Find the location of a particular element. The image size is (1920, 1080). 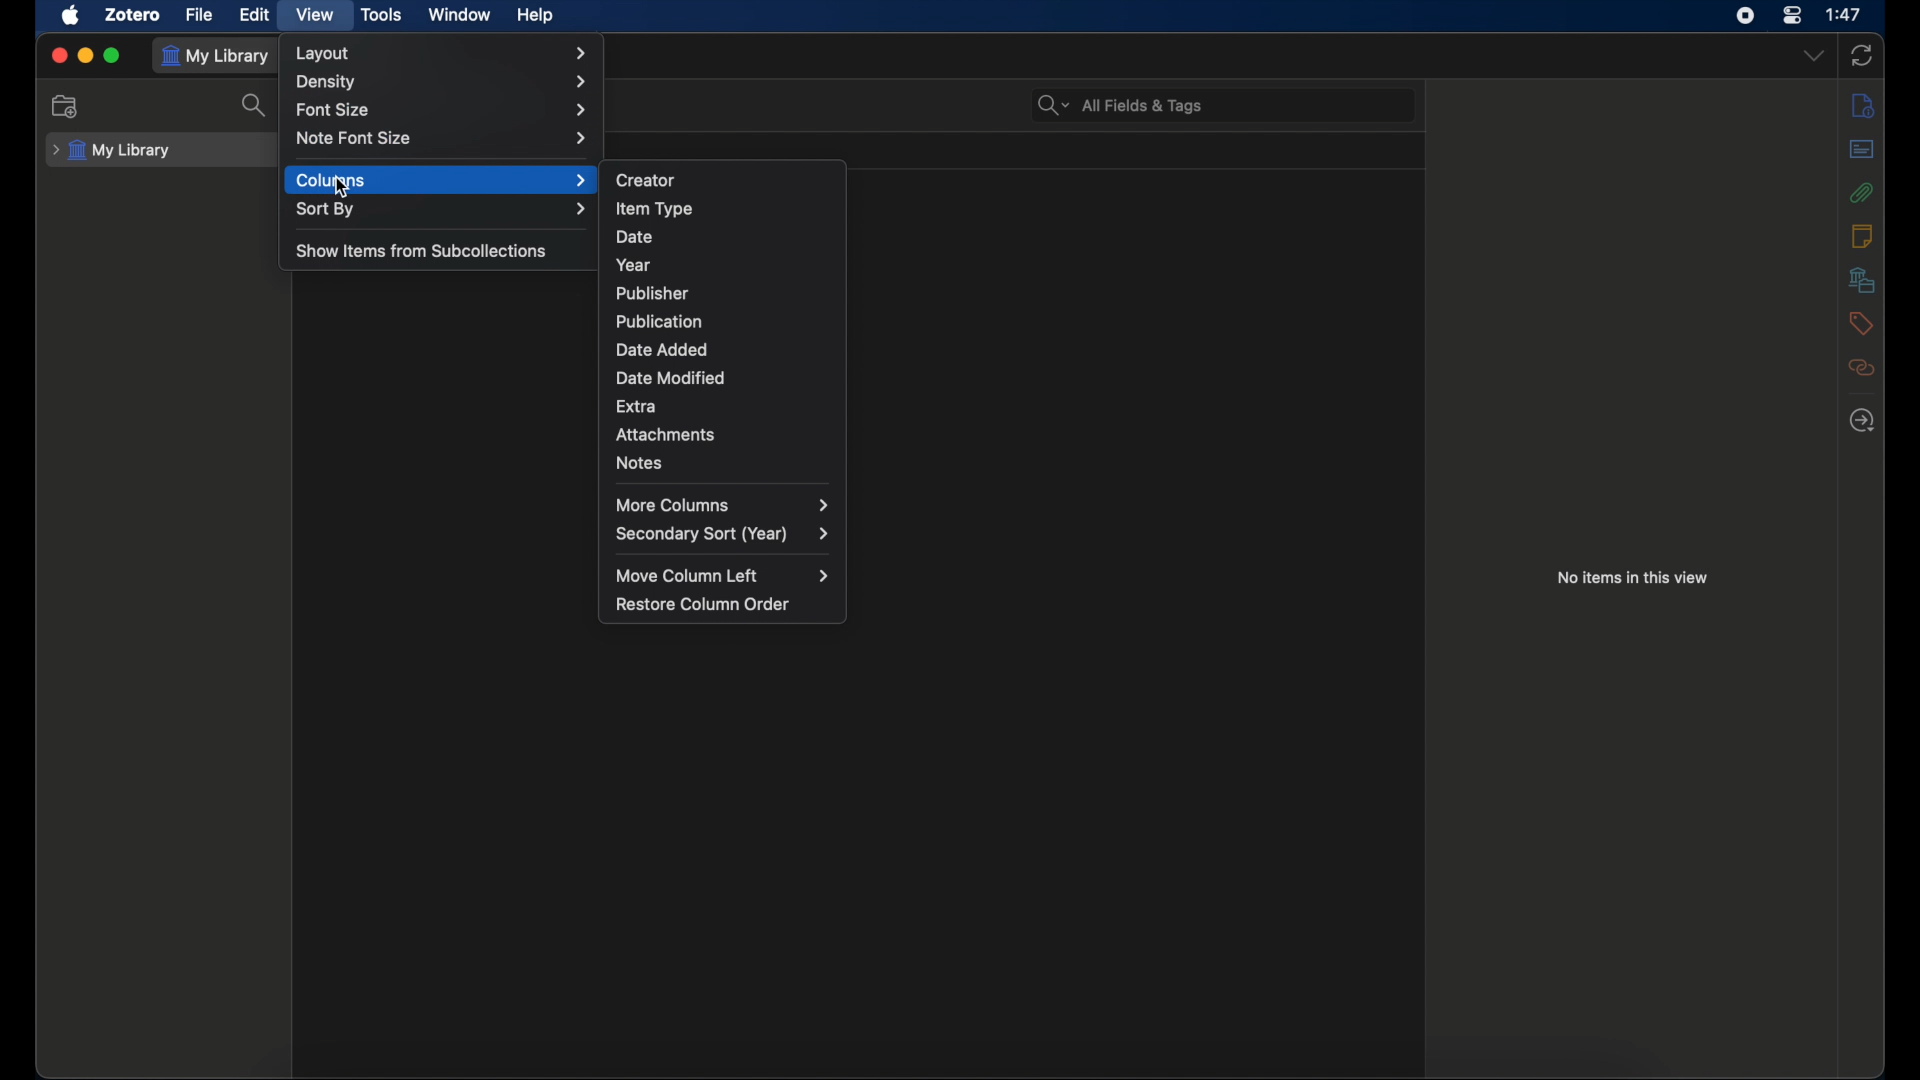

item type is located at coordinates (655, 209).